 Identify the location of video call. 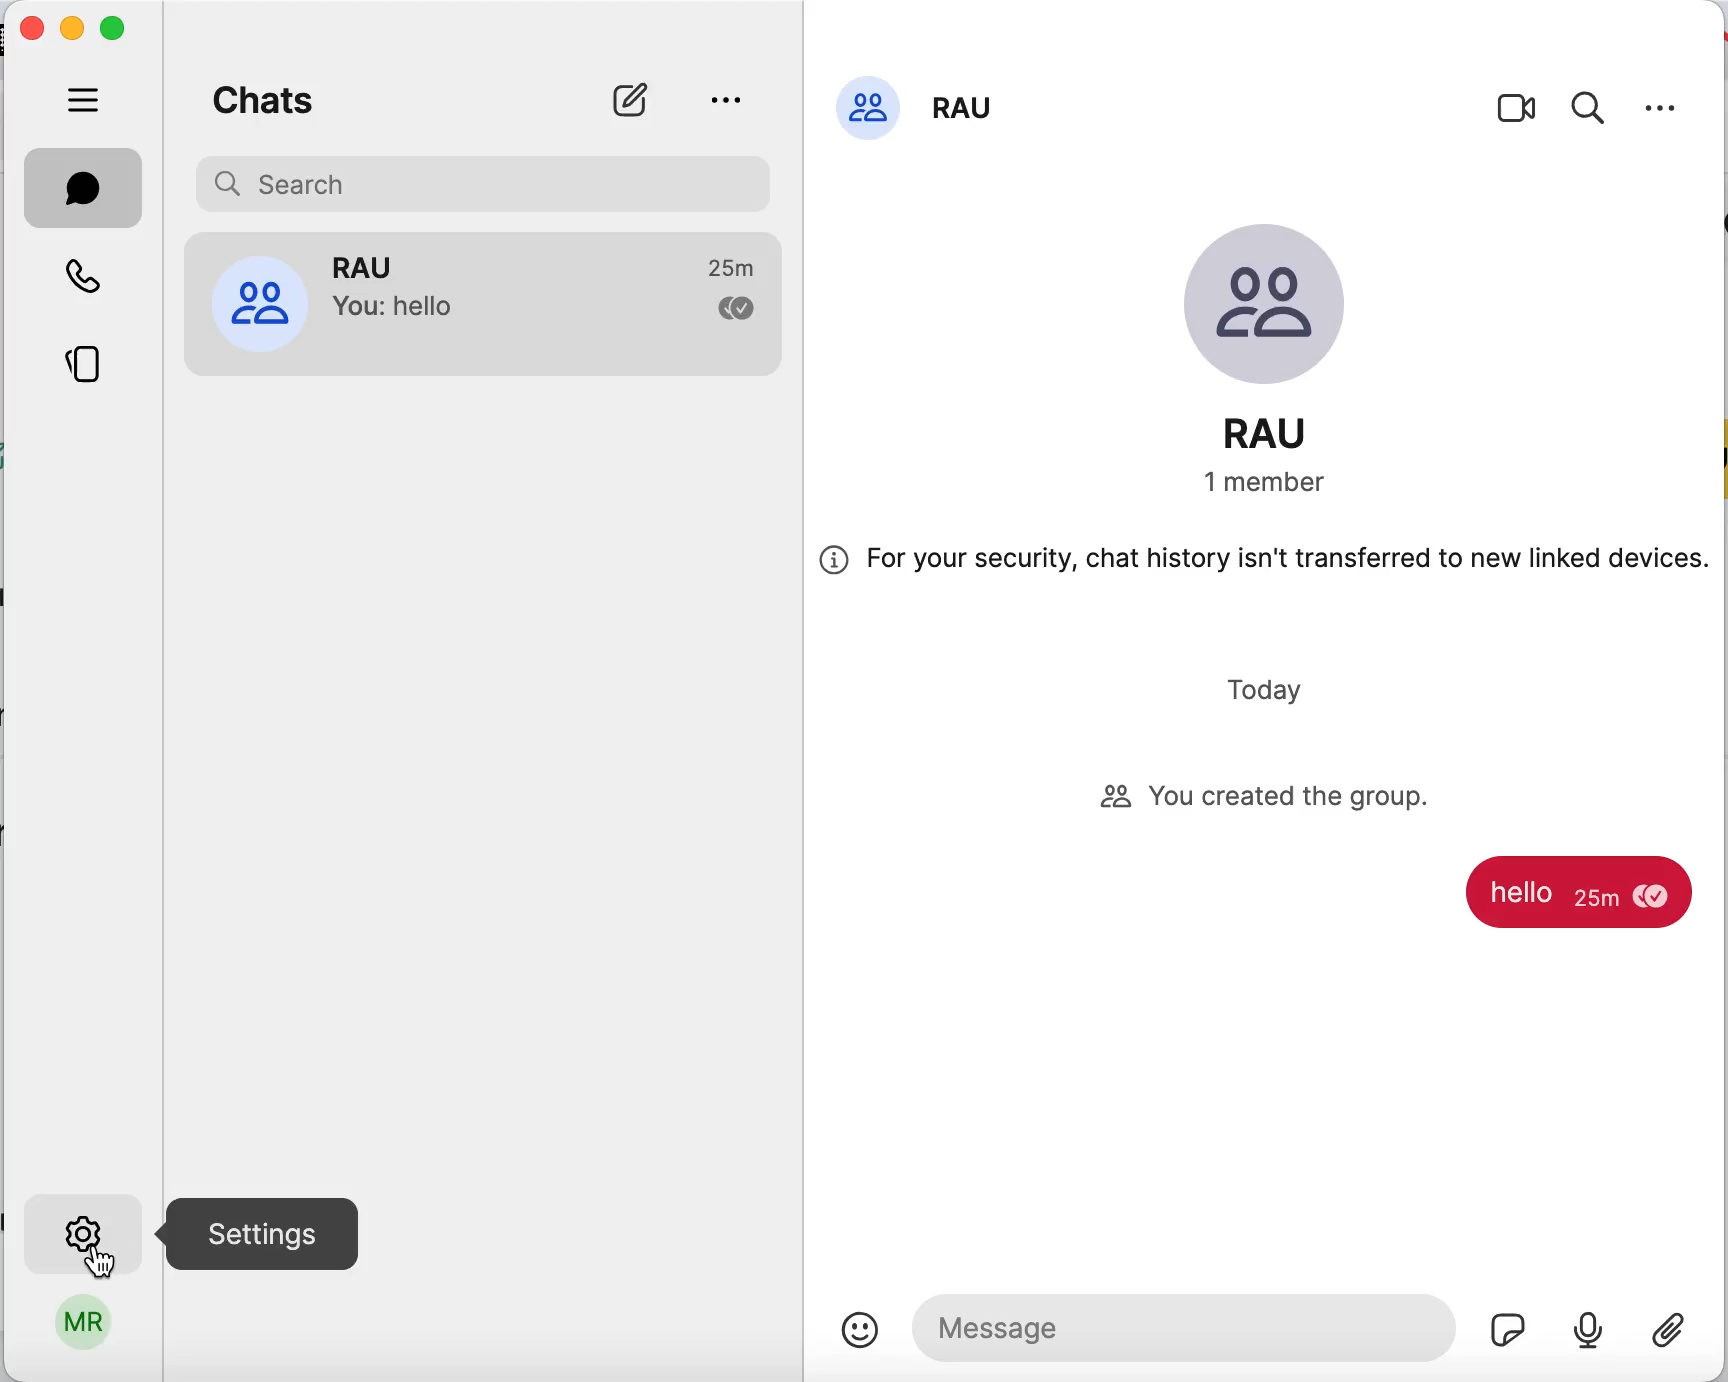
(1522, 107).